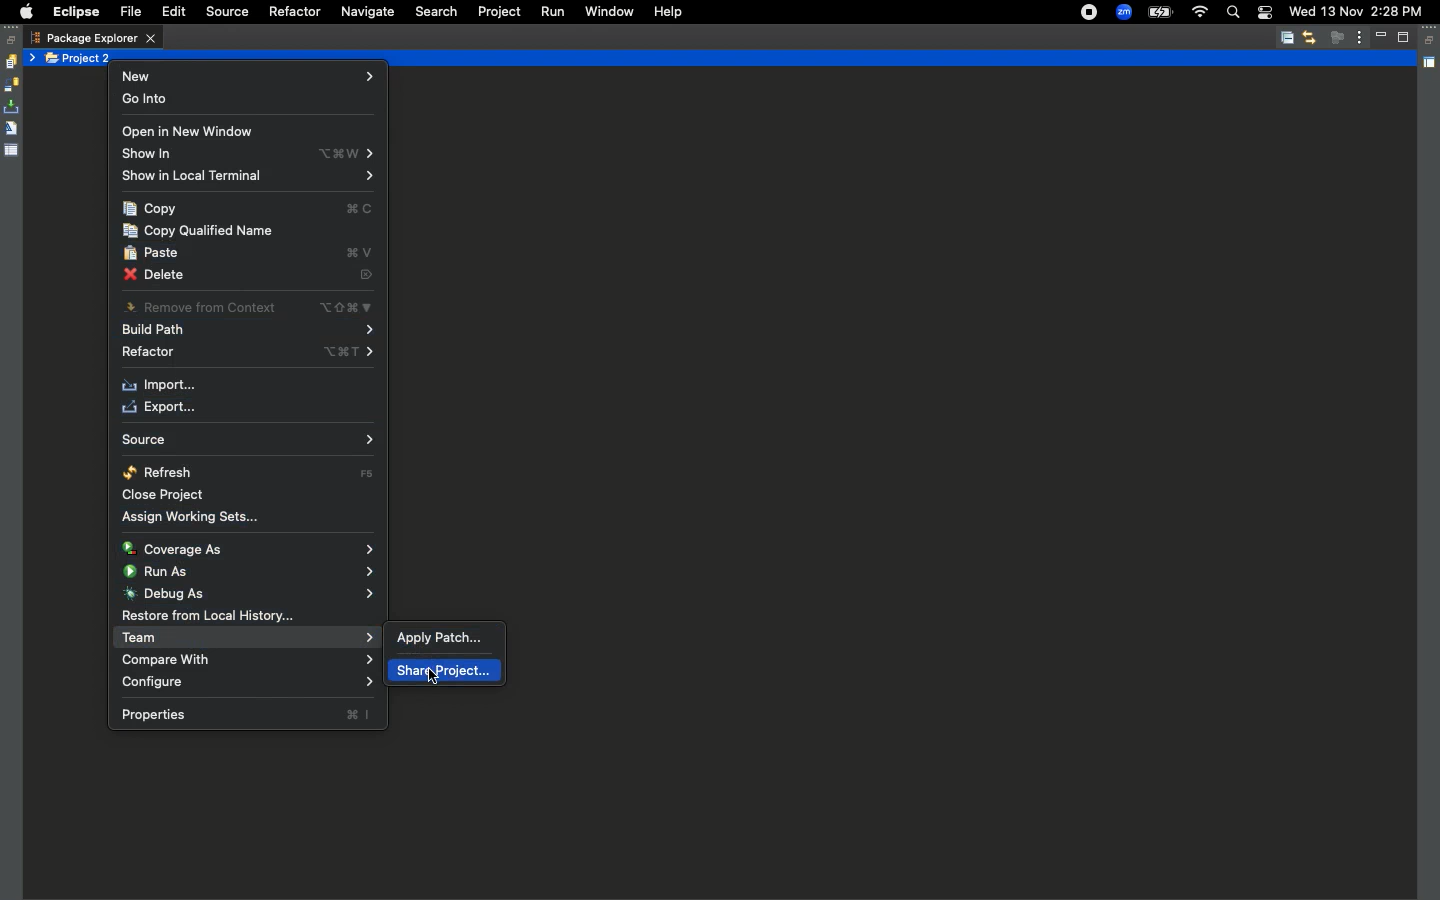 This screenshot has height=900, width=1440. Describe the element at coordinates (1309, 37) in the screenshot. I see `Link with editor` at that location.